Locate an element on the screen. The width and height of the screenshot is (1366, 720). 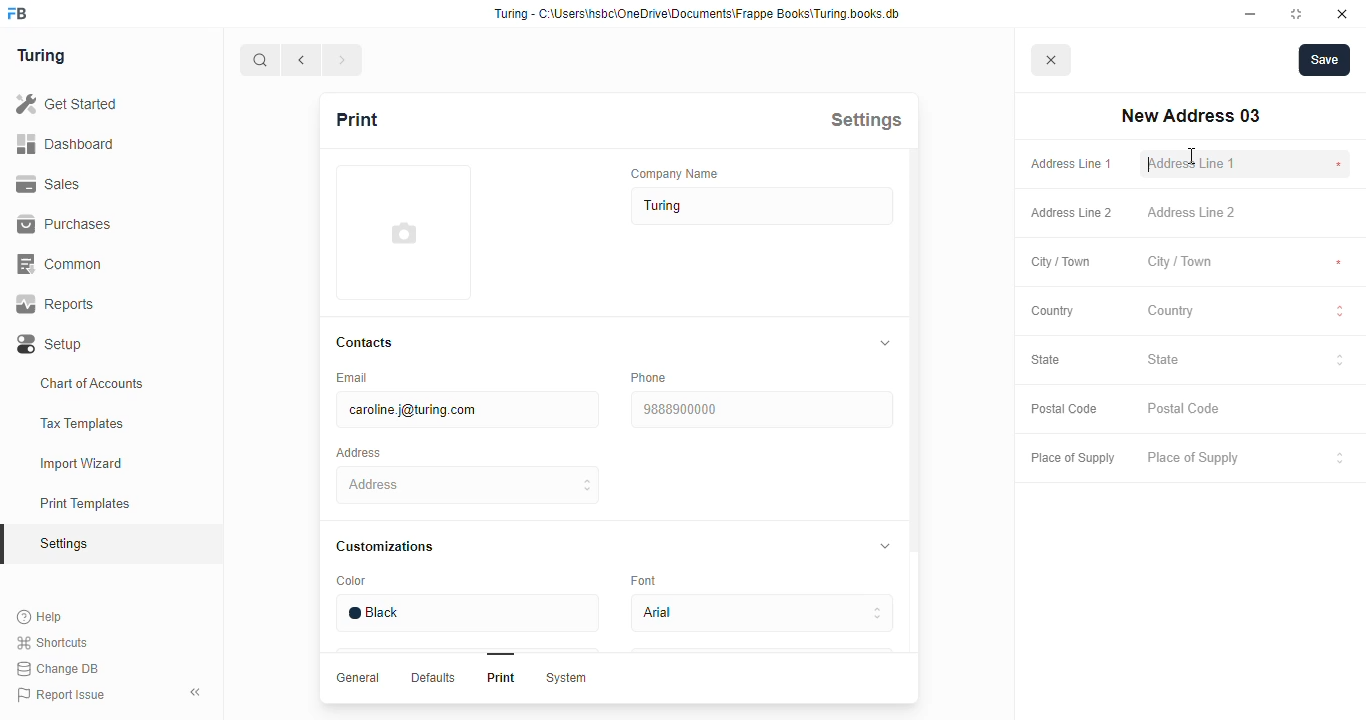
FB-logo is located at coordinates (17, 13).